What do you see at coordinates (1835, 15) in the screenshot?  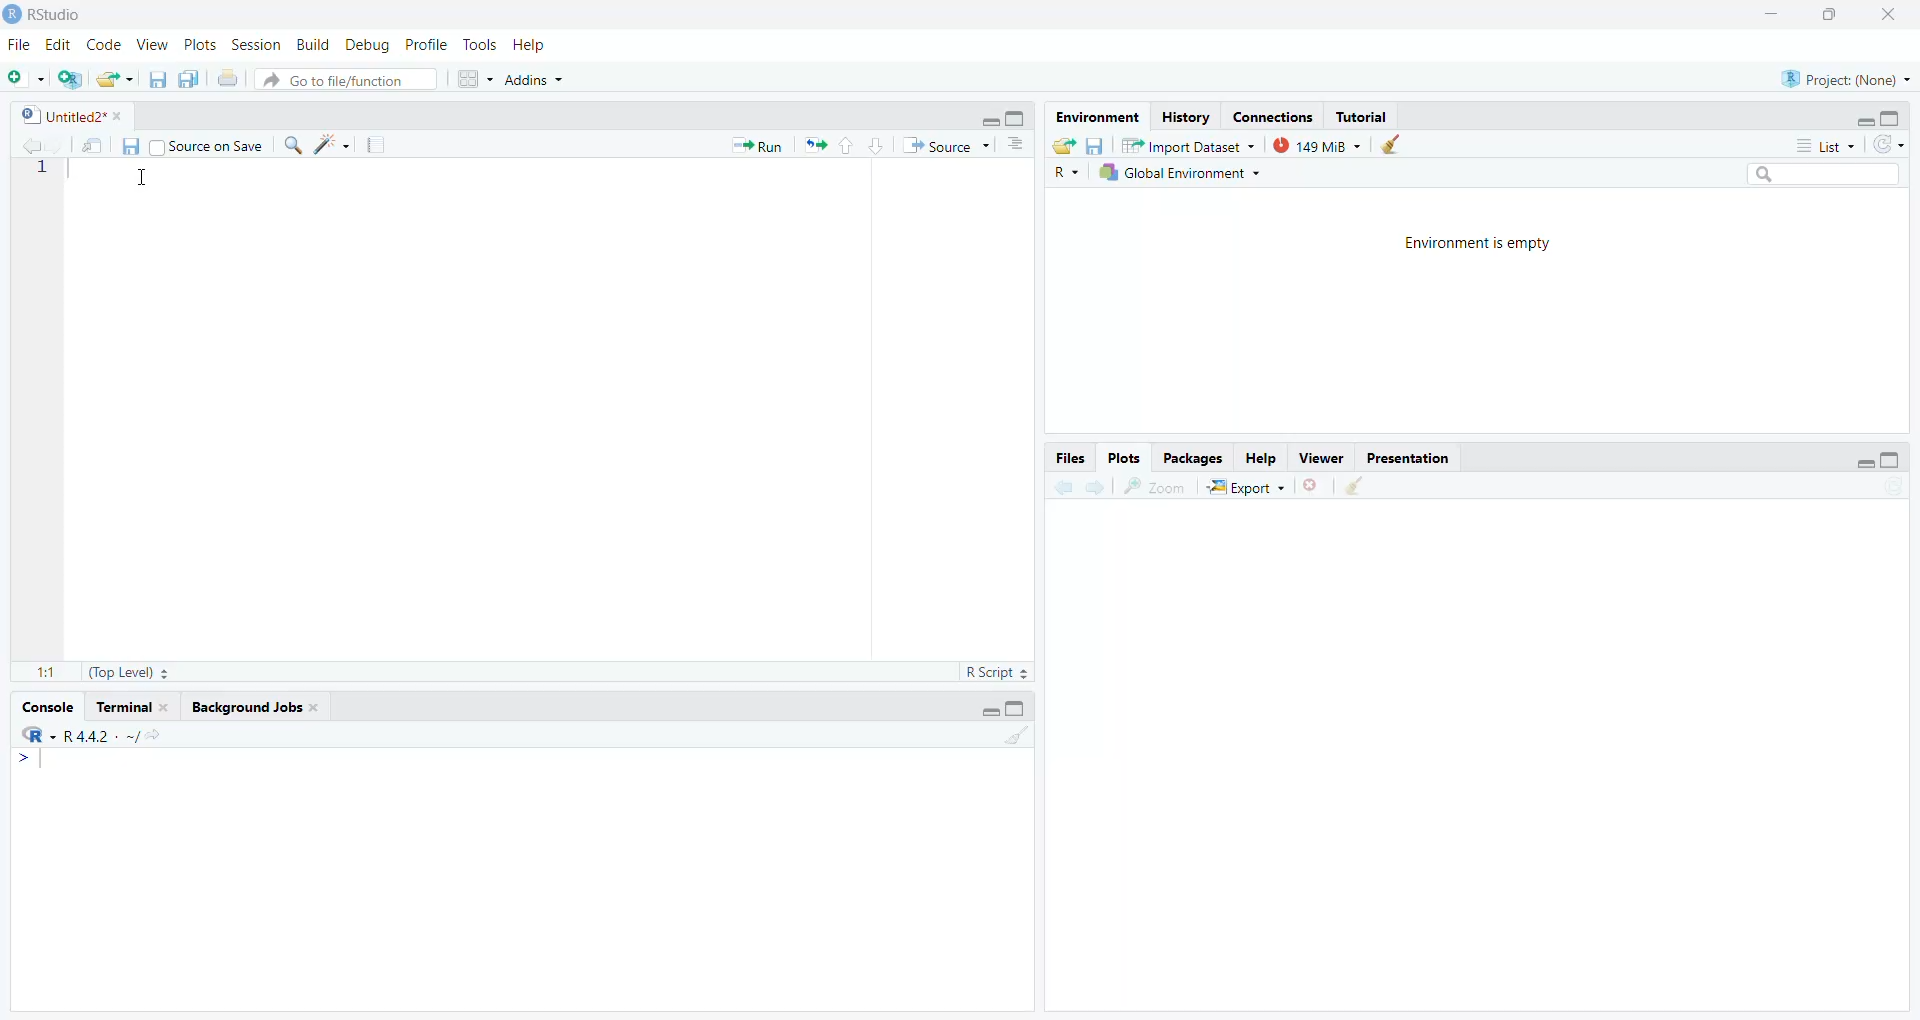 I see `Maximize/Restore` at bounding box center [1835, 15].